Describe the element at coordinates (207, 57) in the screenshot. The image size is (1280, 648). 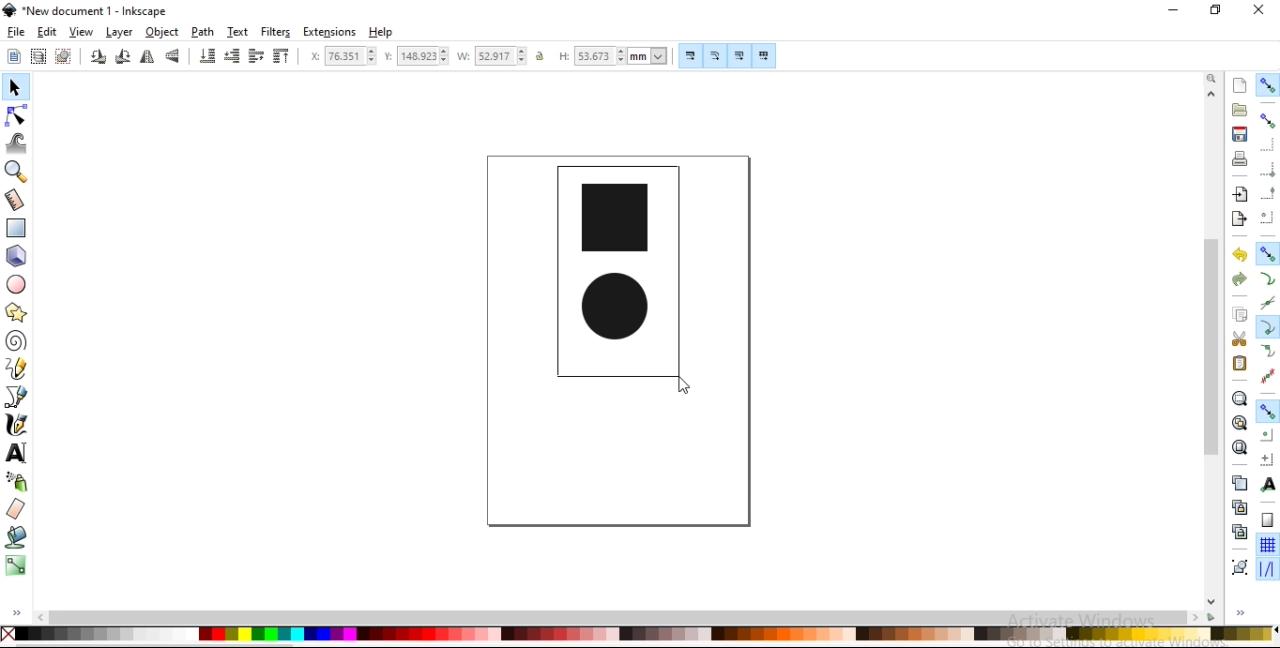
I see `lower selection to bottom` at that location.